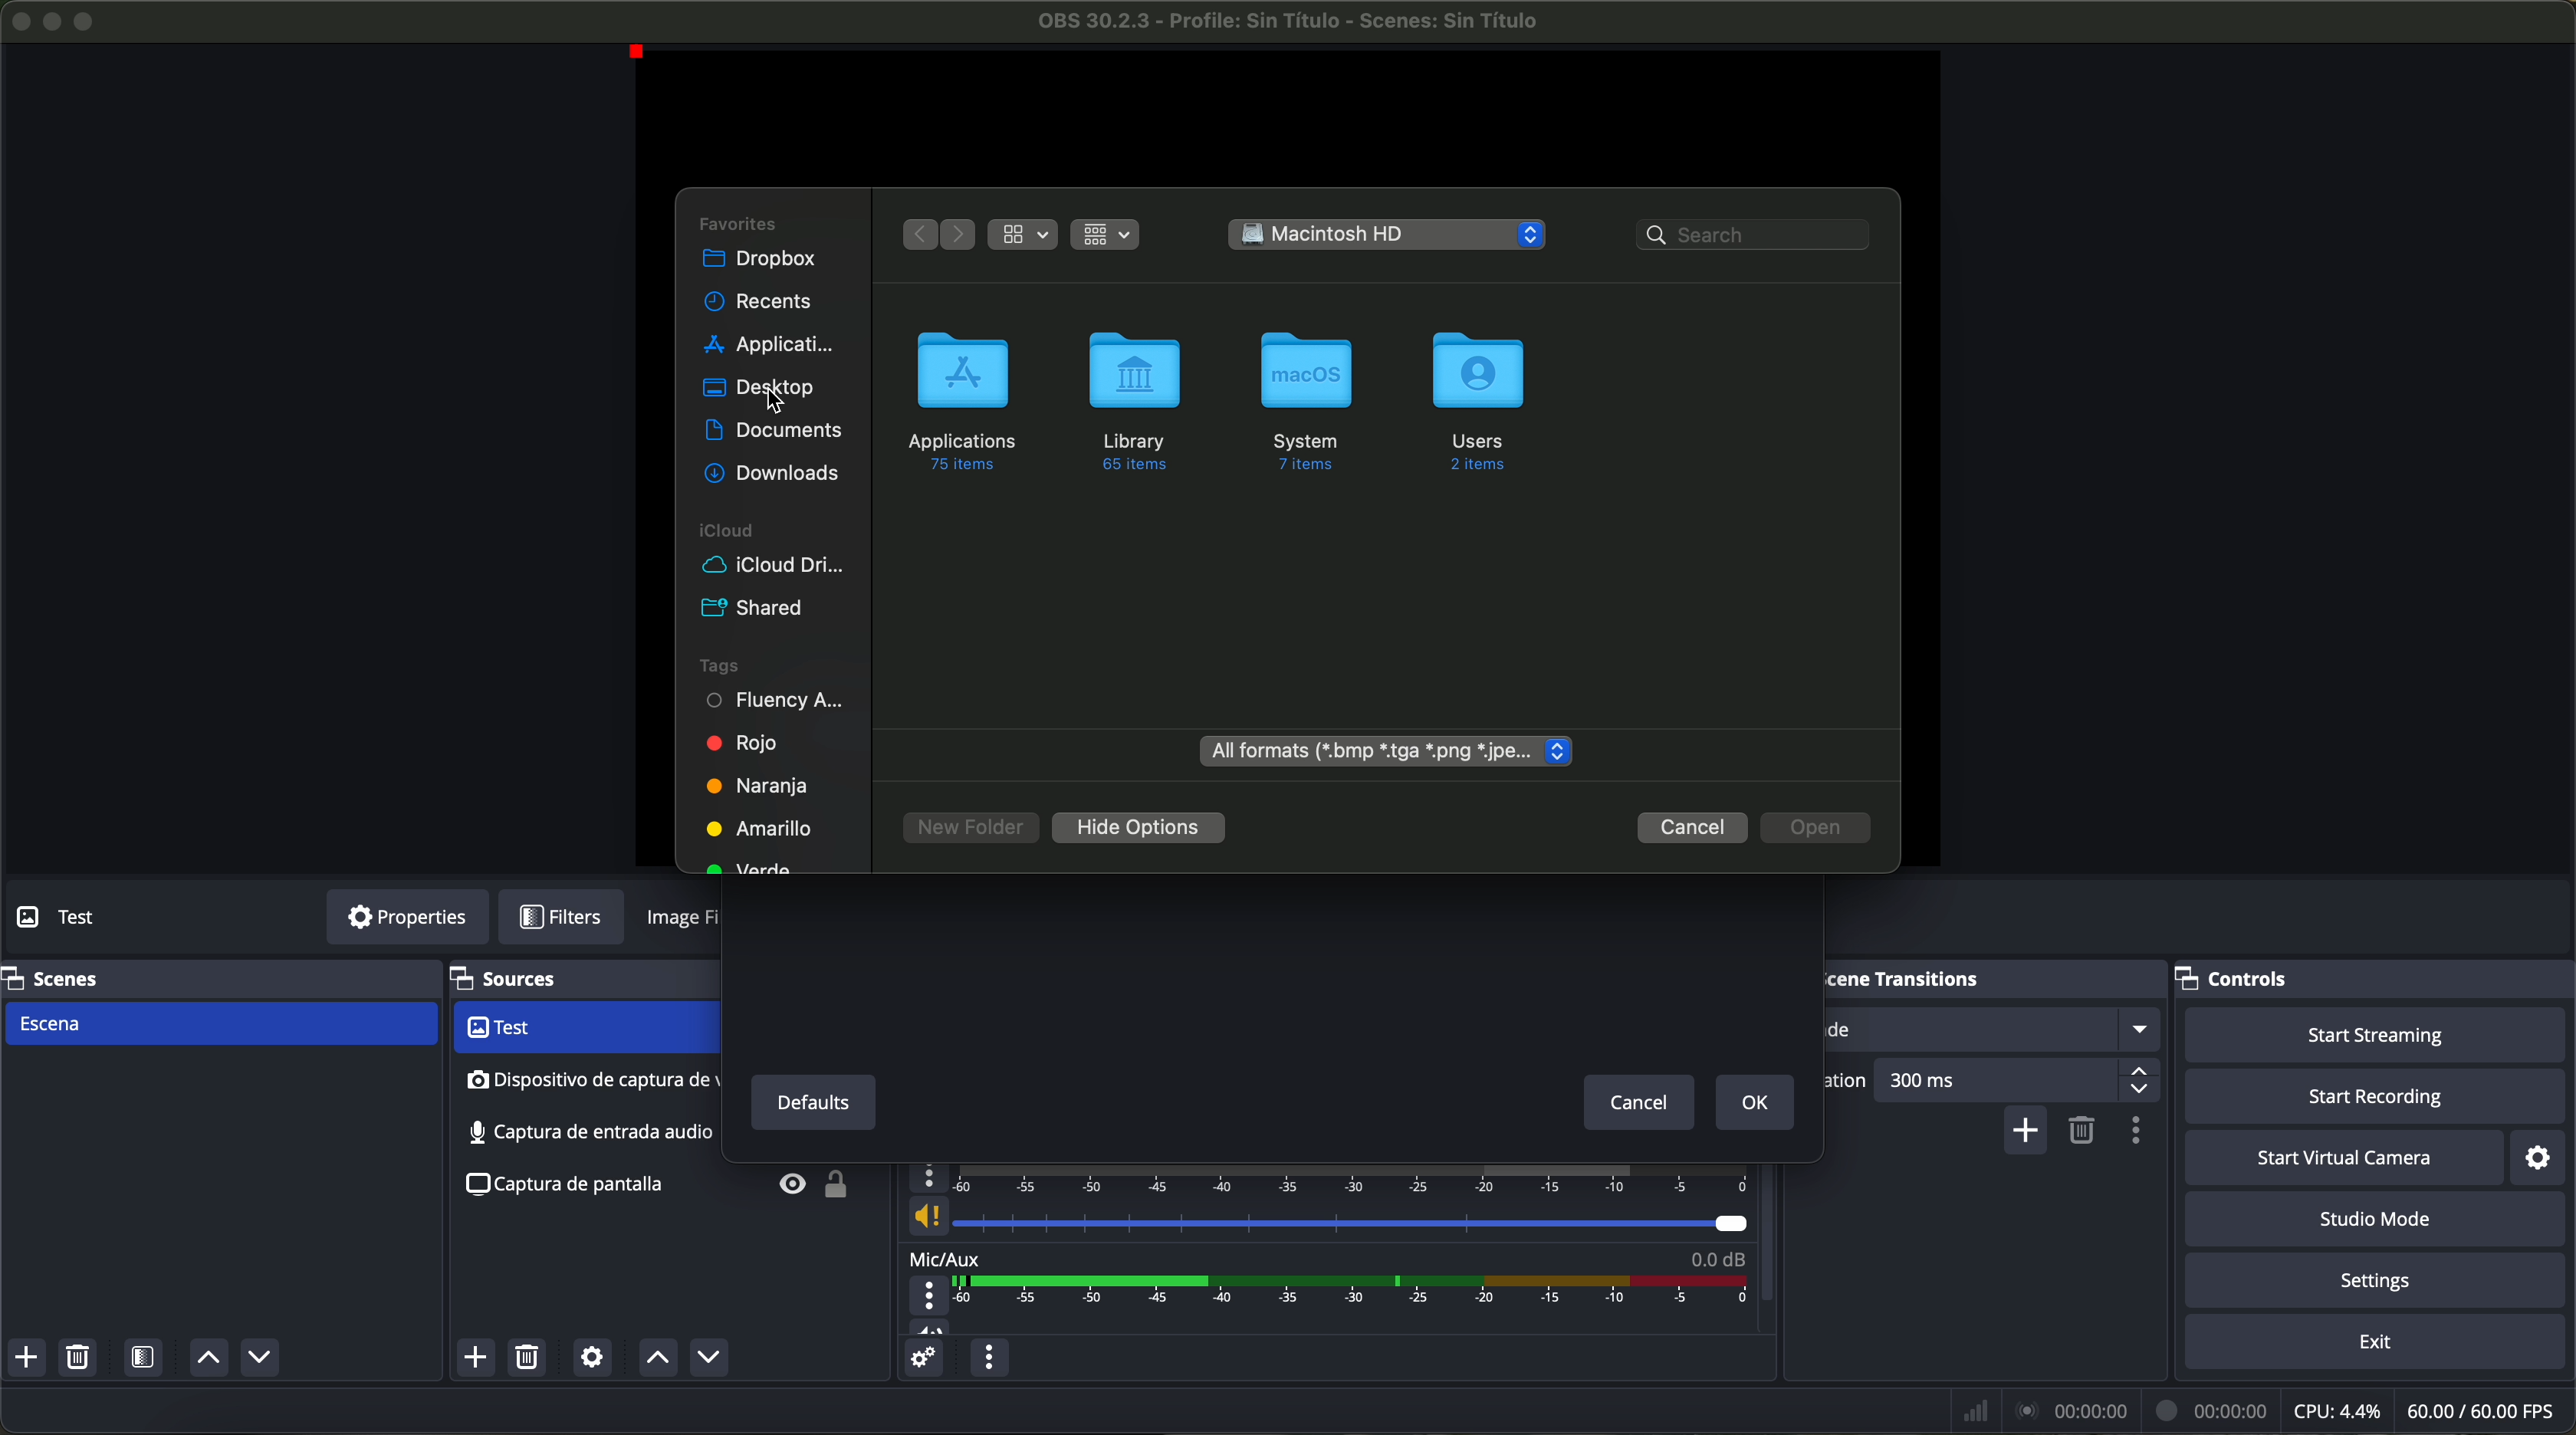  What do you see at coordinates (2019, 1080) in the screenshot?
I see `300 ms` at bounding box center [2019, 1080].